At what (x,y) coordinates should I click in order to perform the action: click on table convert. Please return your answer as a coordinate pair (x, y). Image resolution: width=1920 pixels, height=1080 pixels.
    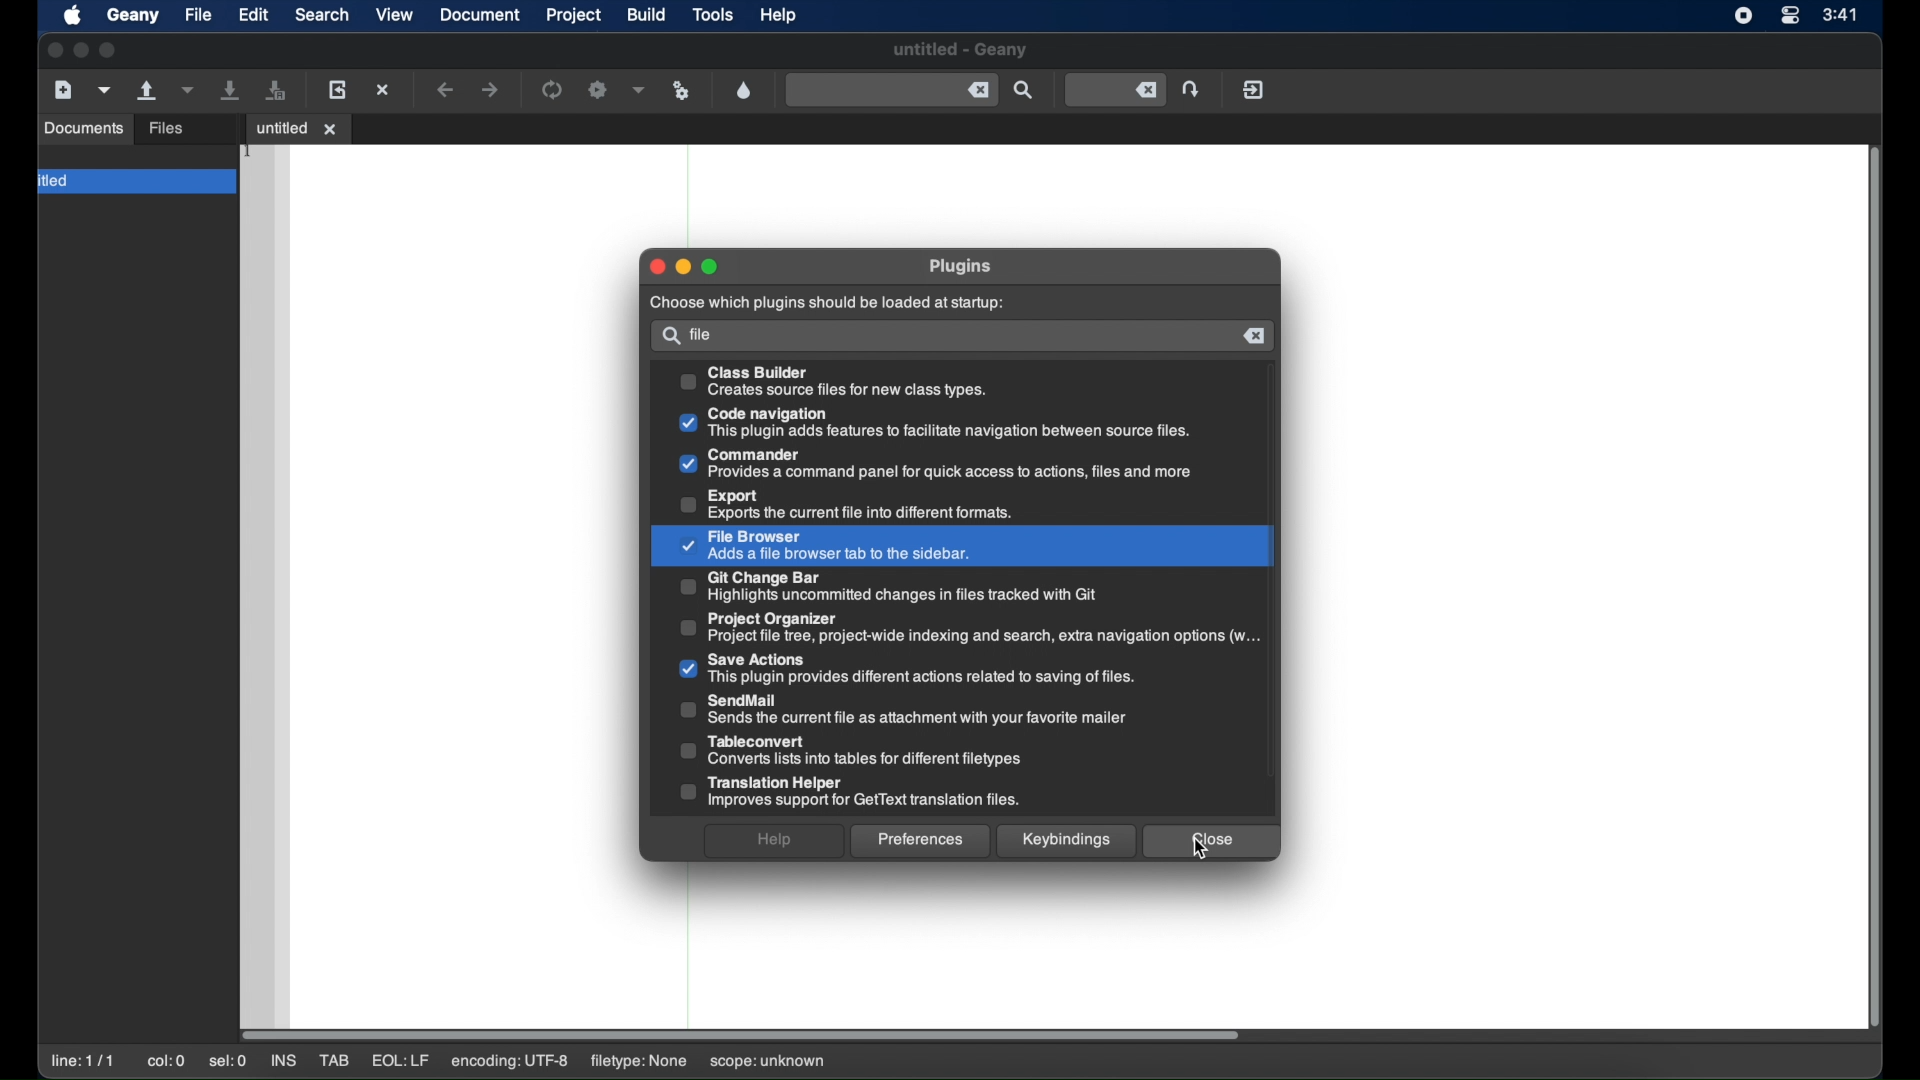
    Looking at the image, I should click on (850, 751).